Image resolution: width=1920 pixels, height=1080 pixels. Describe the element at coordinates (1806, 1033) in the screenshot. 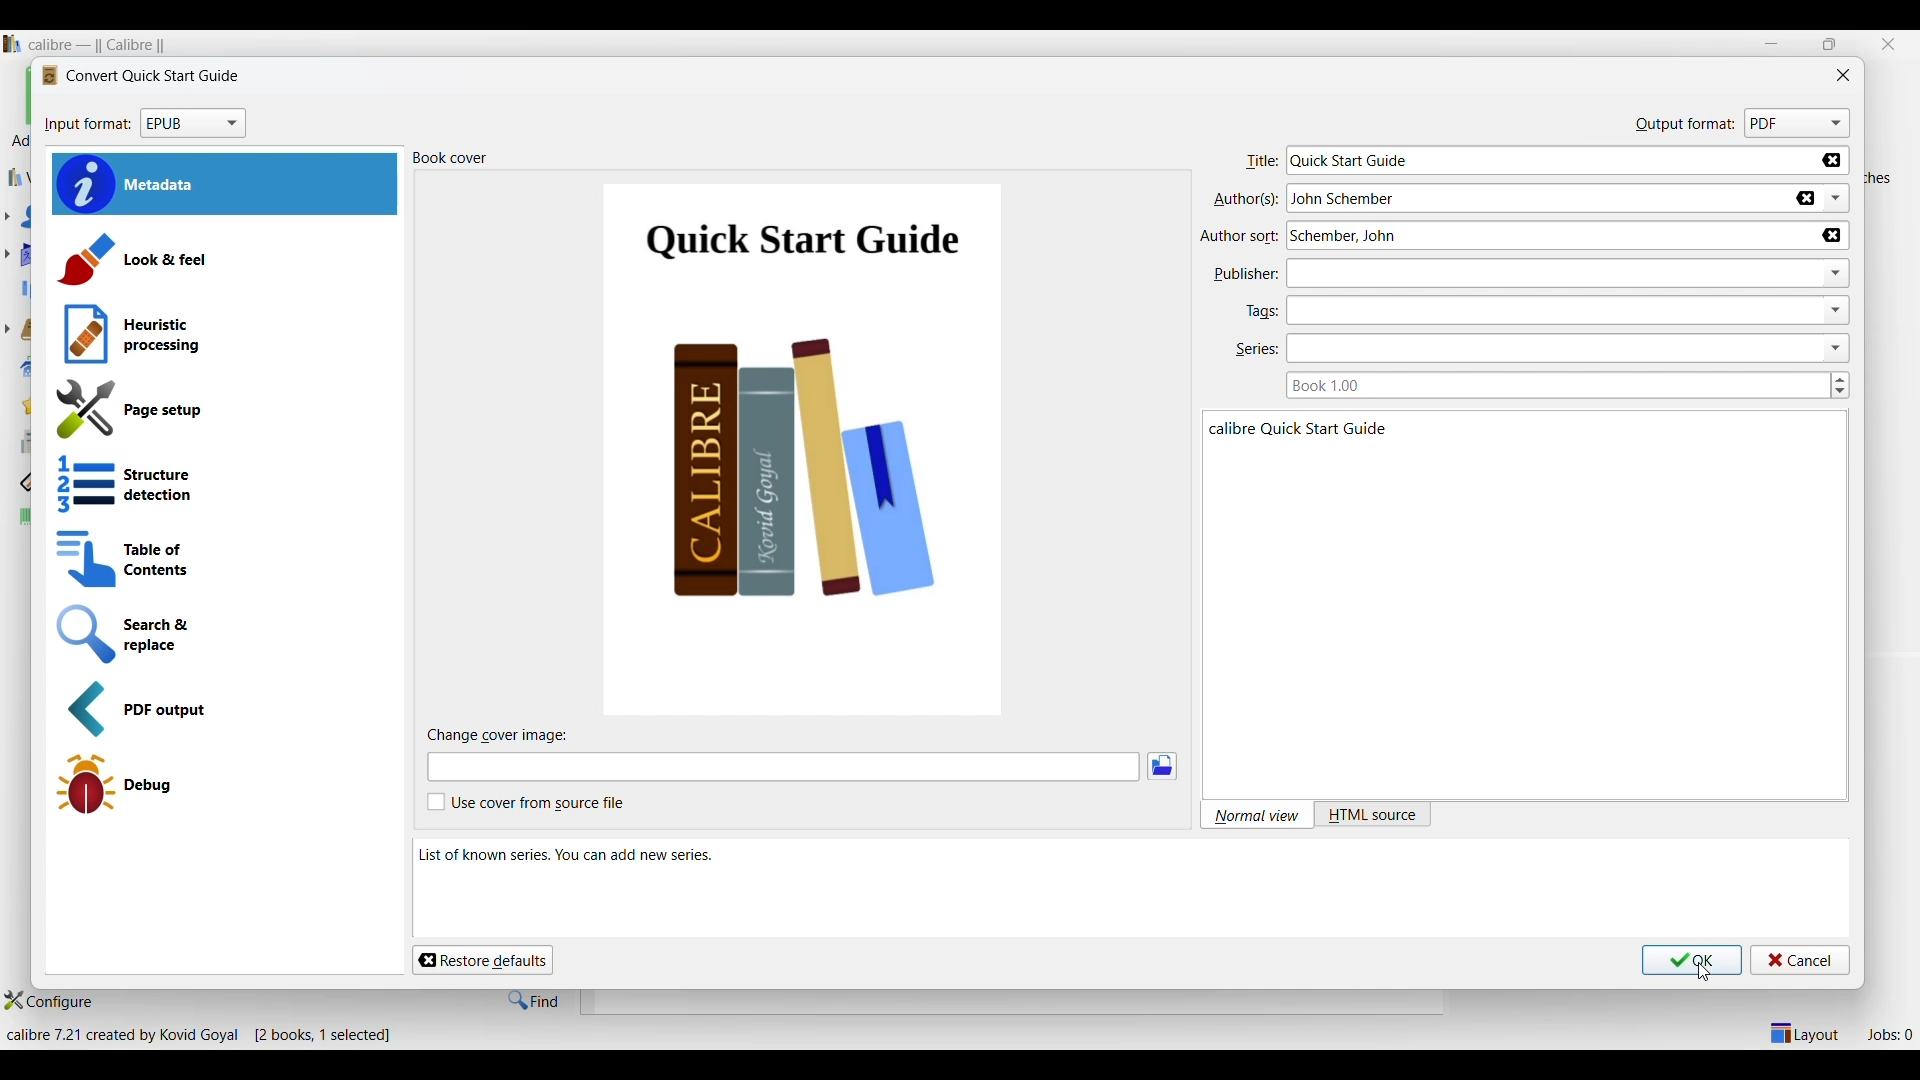

I see `Show/Hide parts of the main layout` at that location.